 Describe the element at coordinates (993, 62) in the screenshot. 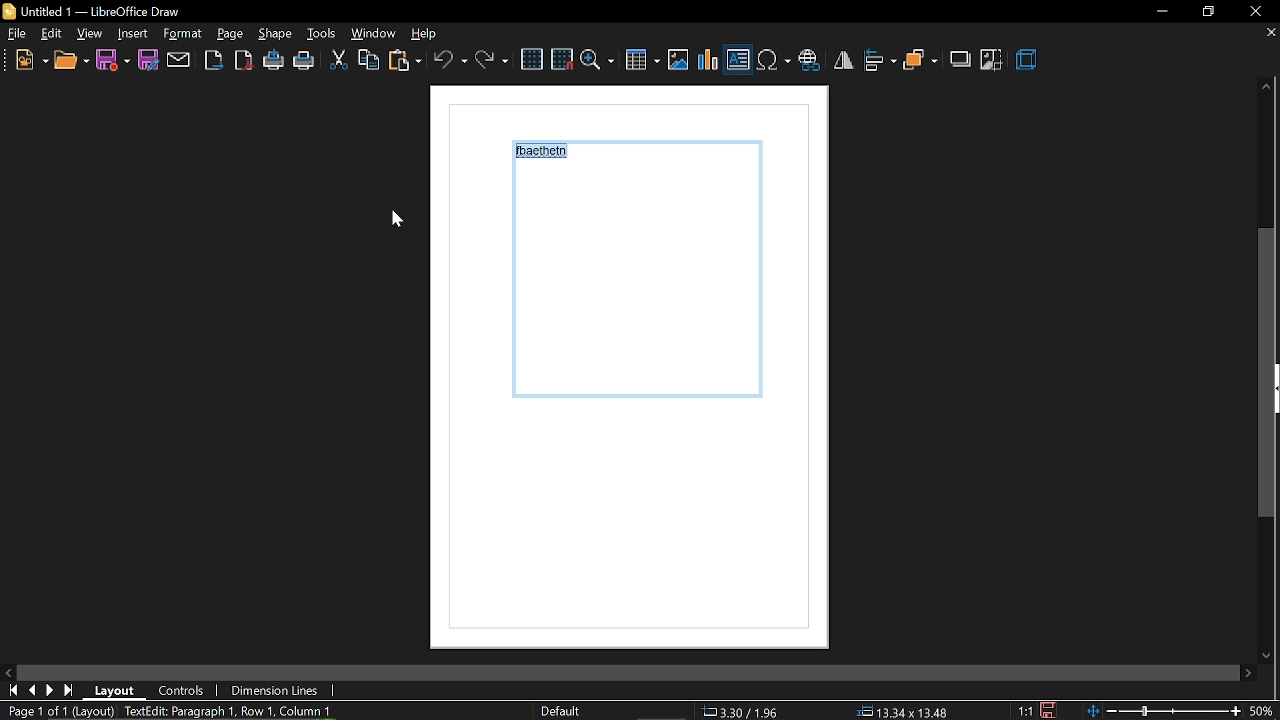

I see `crop` at that location.